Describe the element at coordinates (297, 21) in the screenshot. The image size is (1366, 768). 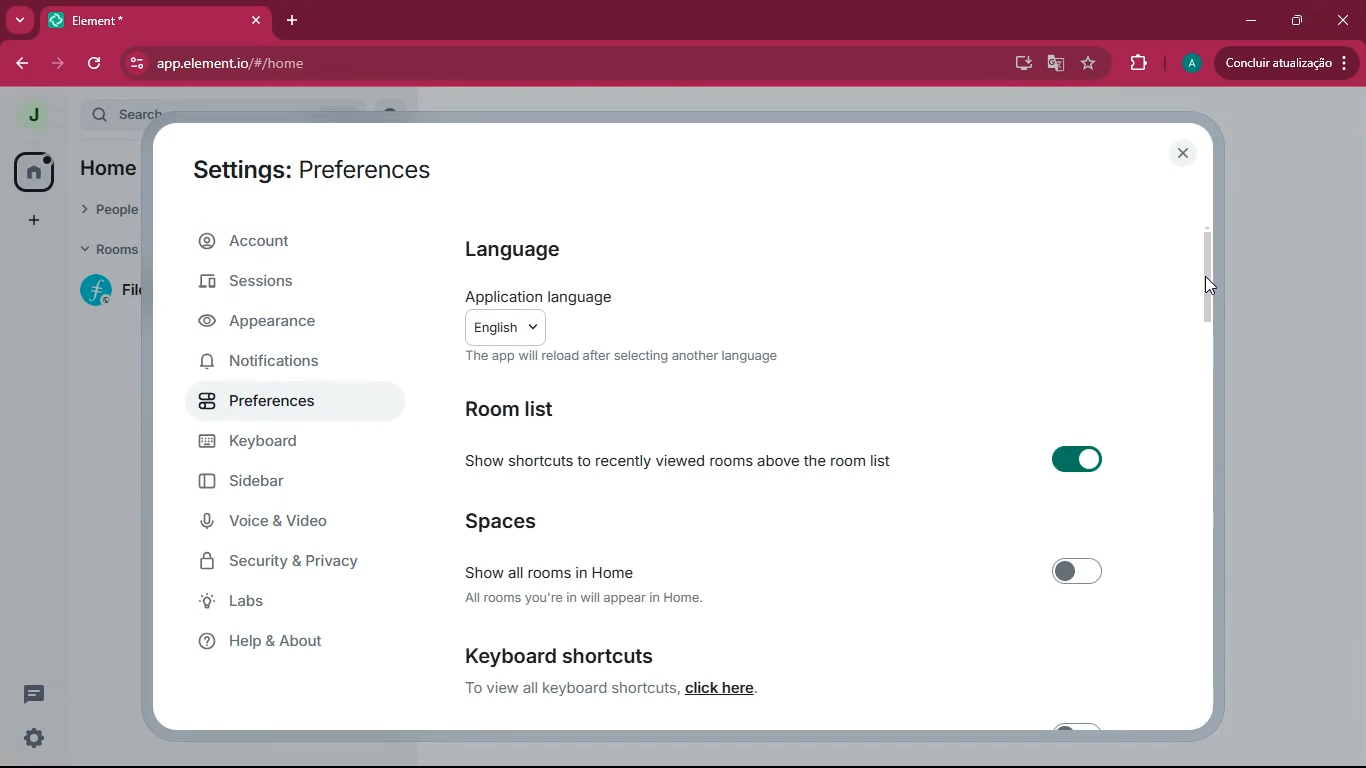
I see `add tab` at that location.